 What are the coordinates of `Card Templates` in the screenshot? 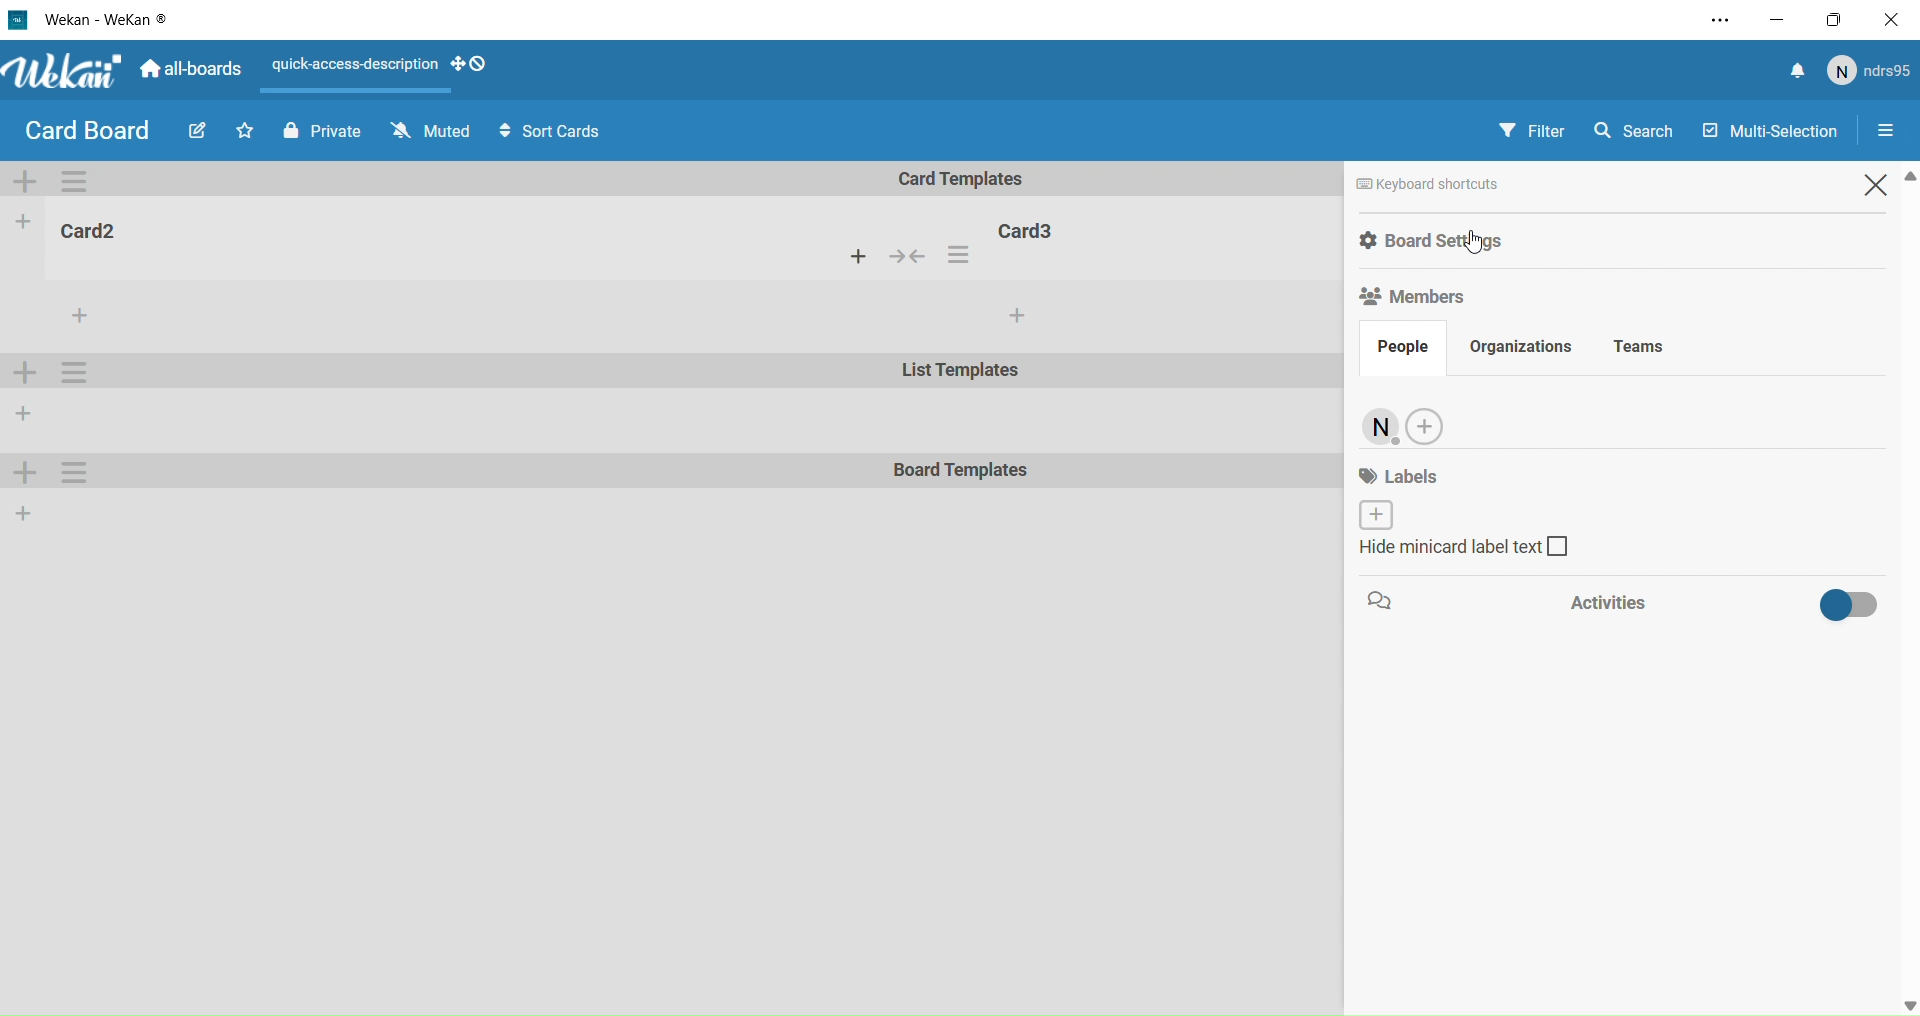 It's located at (975, 179).